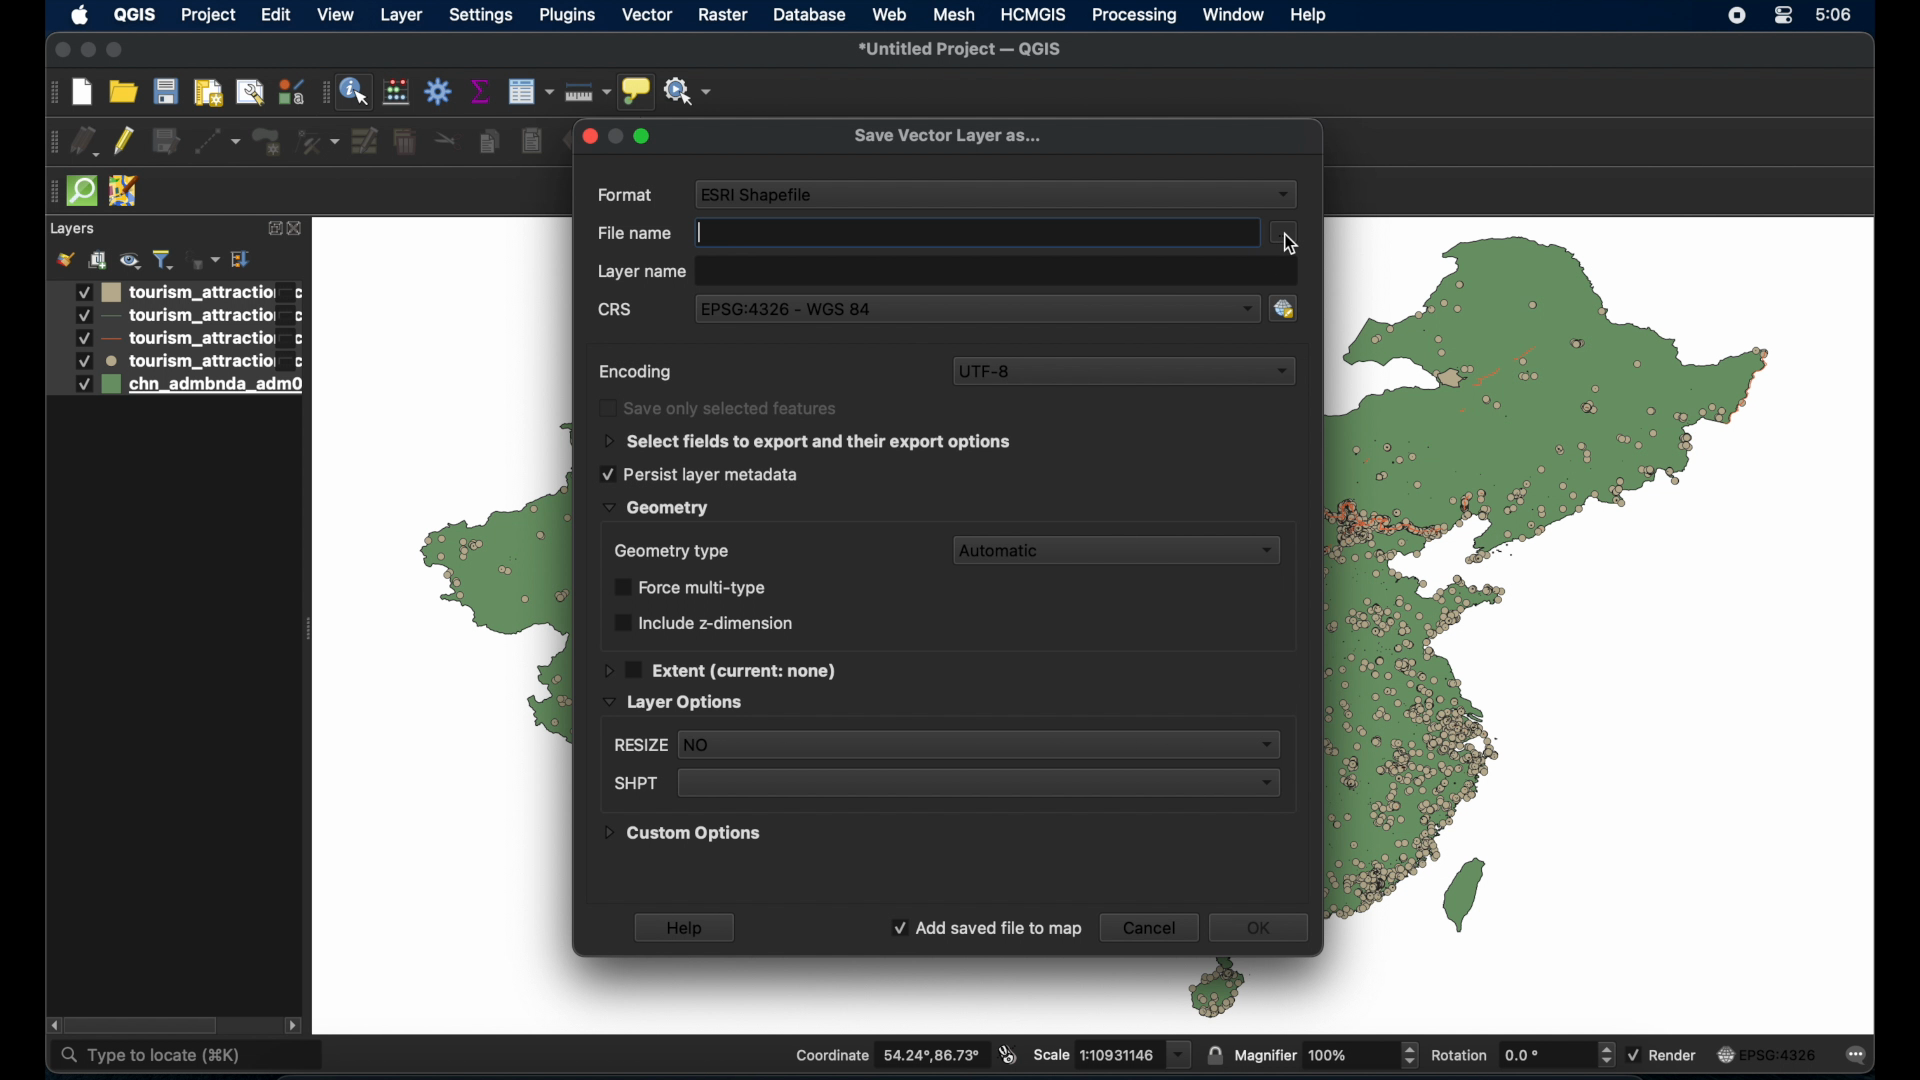 The width and height of the screenshot is (1920, 1080). What do you see at coordinates (276, 17) in the screenshot?
I see `edit` at bounding box center [276, 17].